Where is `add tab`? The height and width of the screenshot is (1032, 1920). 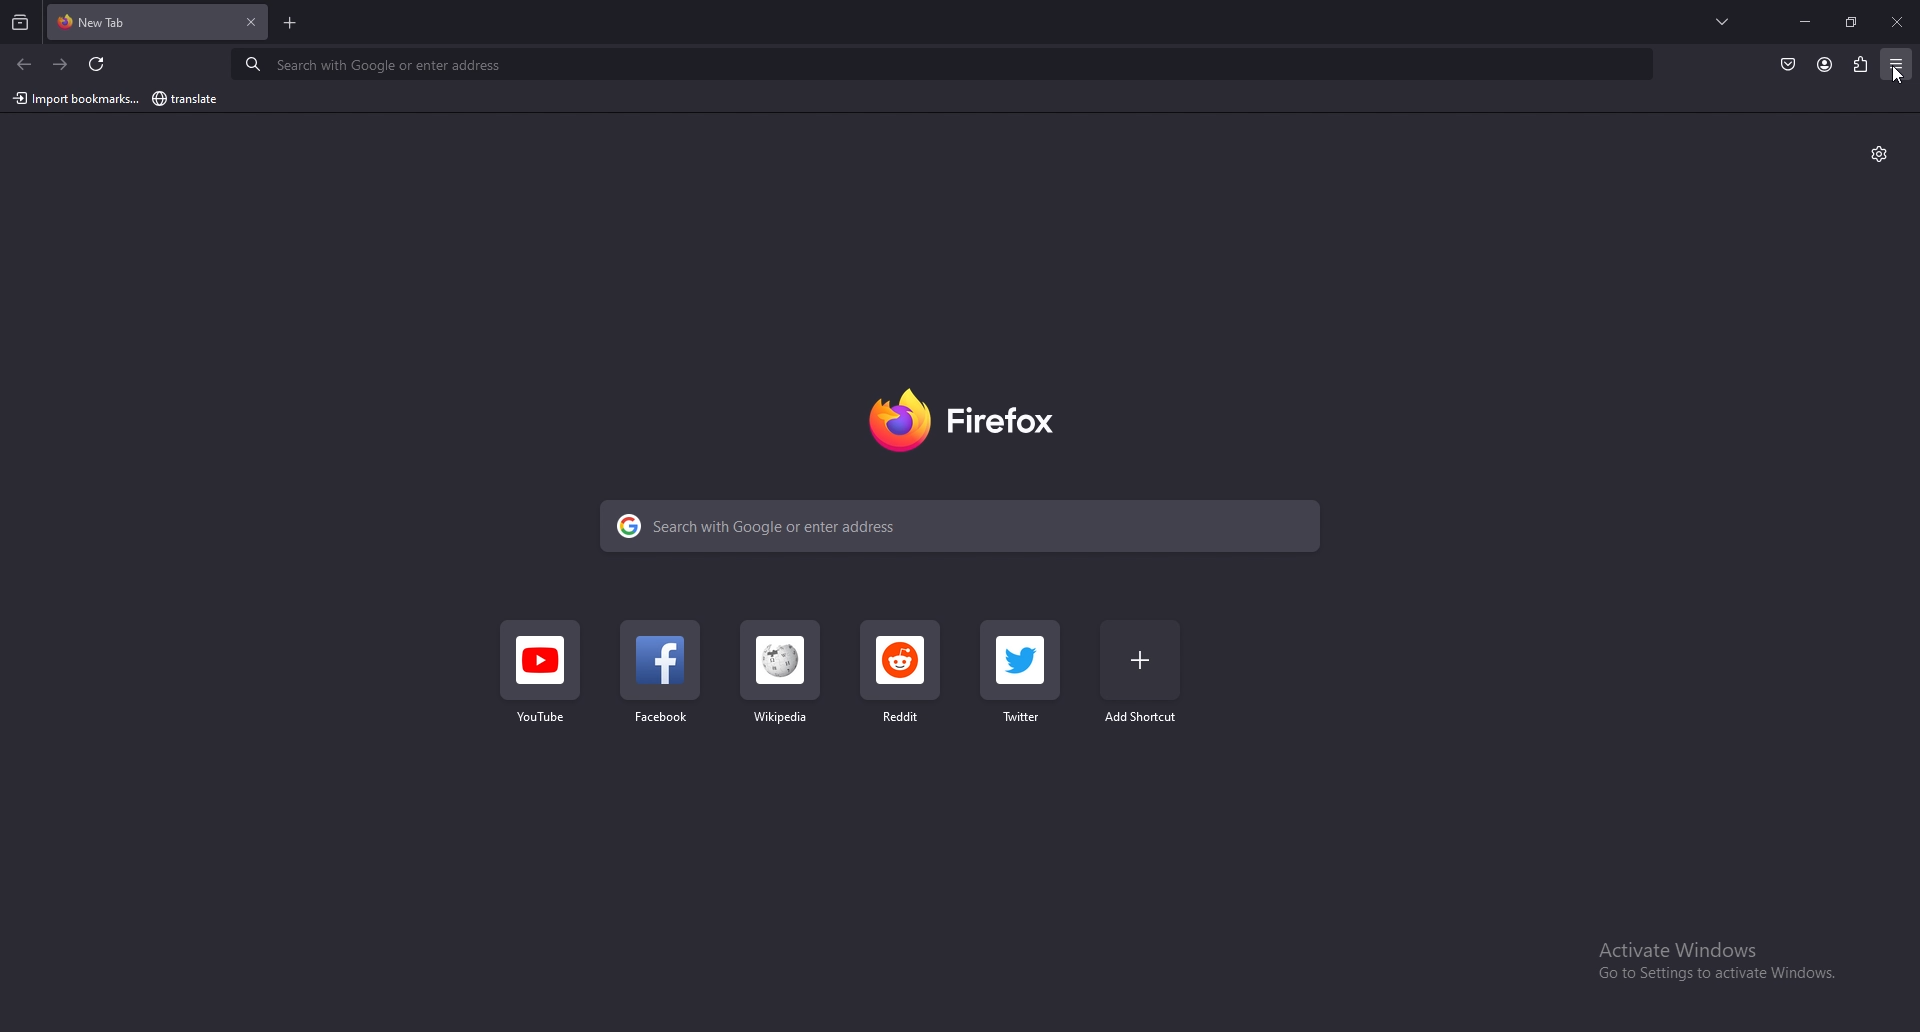
add tab is located at coordinates (291, 23).